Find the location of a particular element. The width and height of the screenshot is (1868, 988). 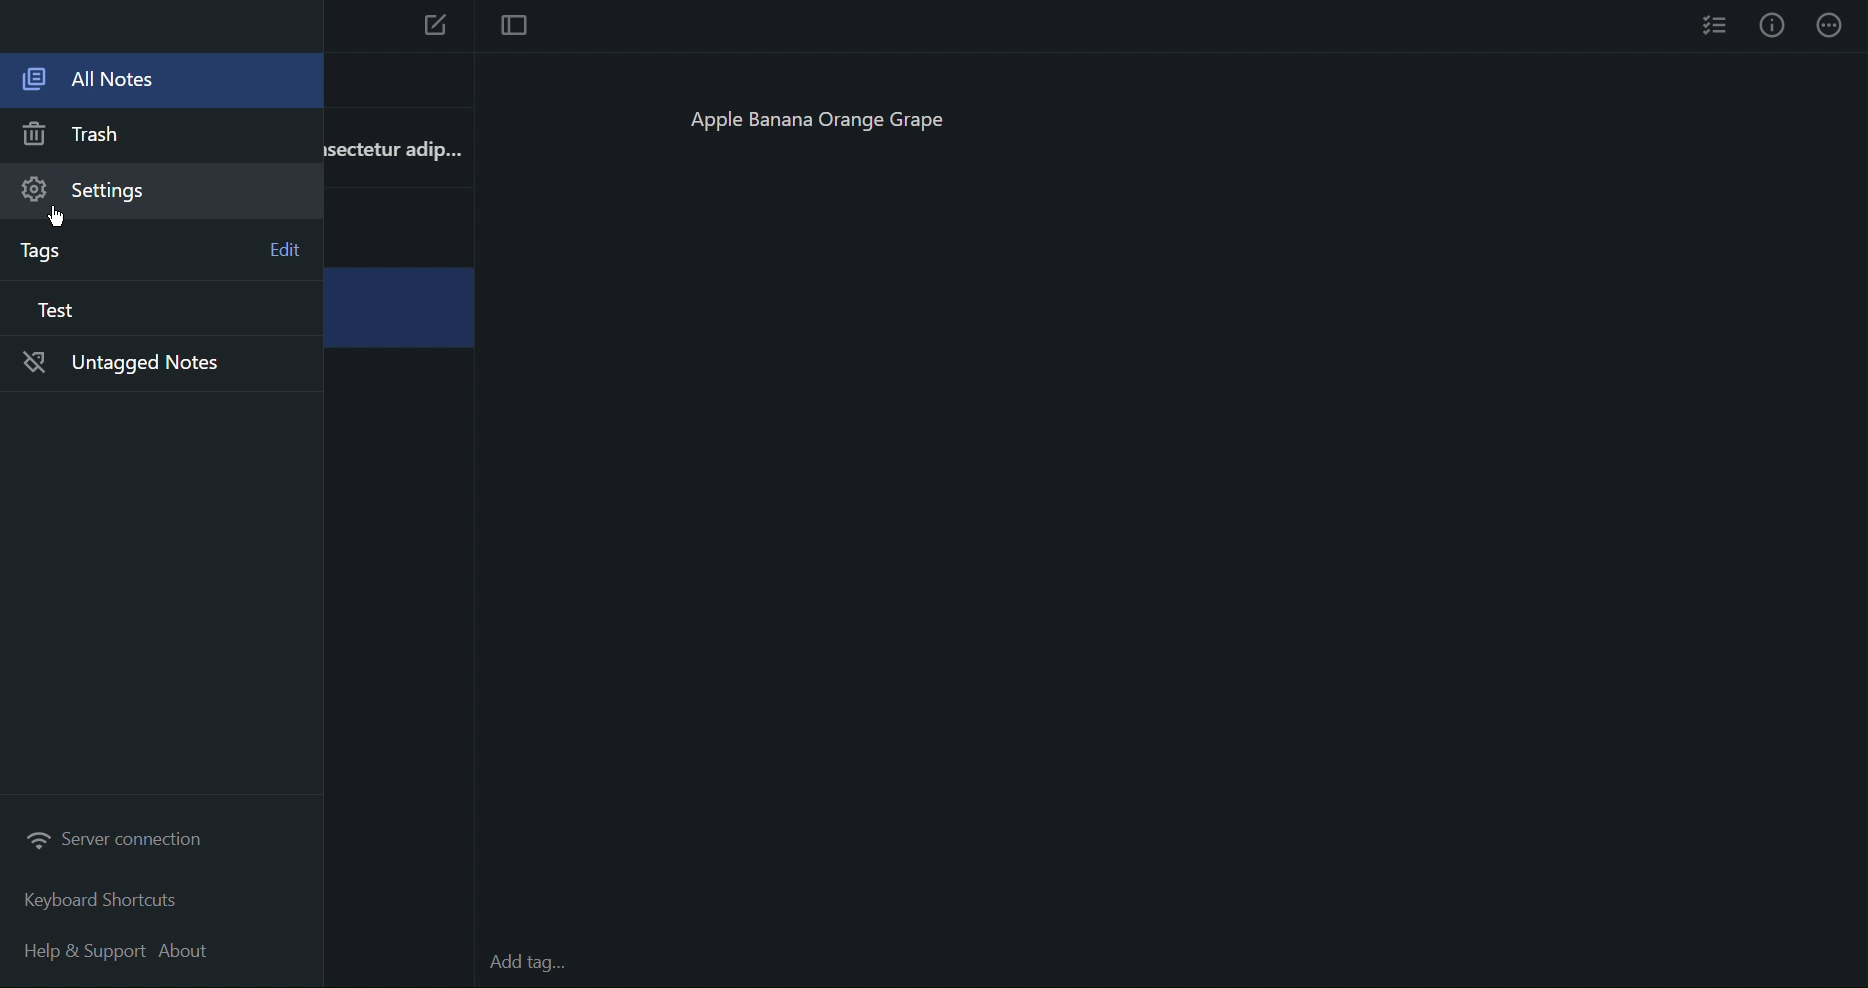

isectetur adip.. is located at coordinates (392, 147).